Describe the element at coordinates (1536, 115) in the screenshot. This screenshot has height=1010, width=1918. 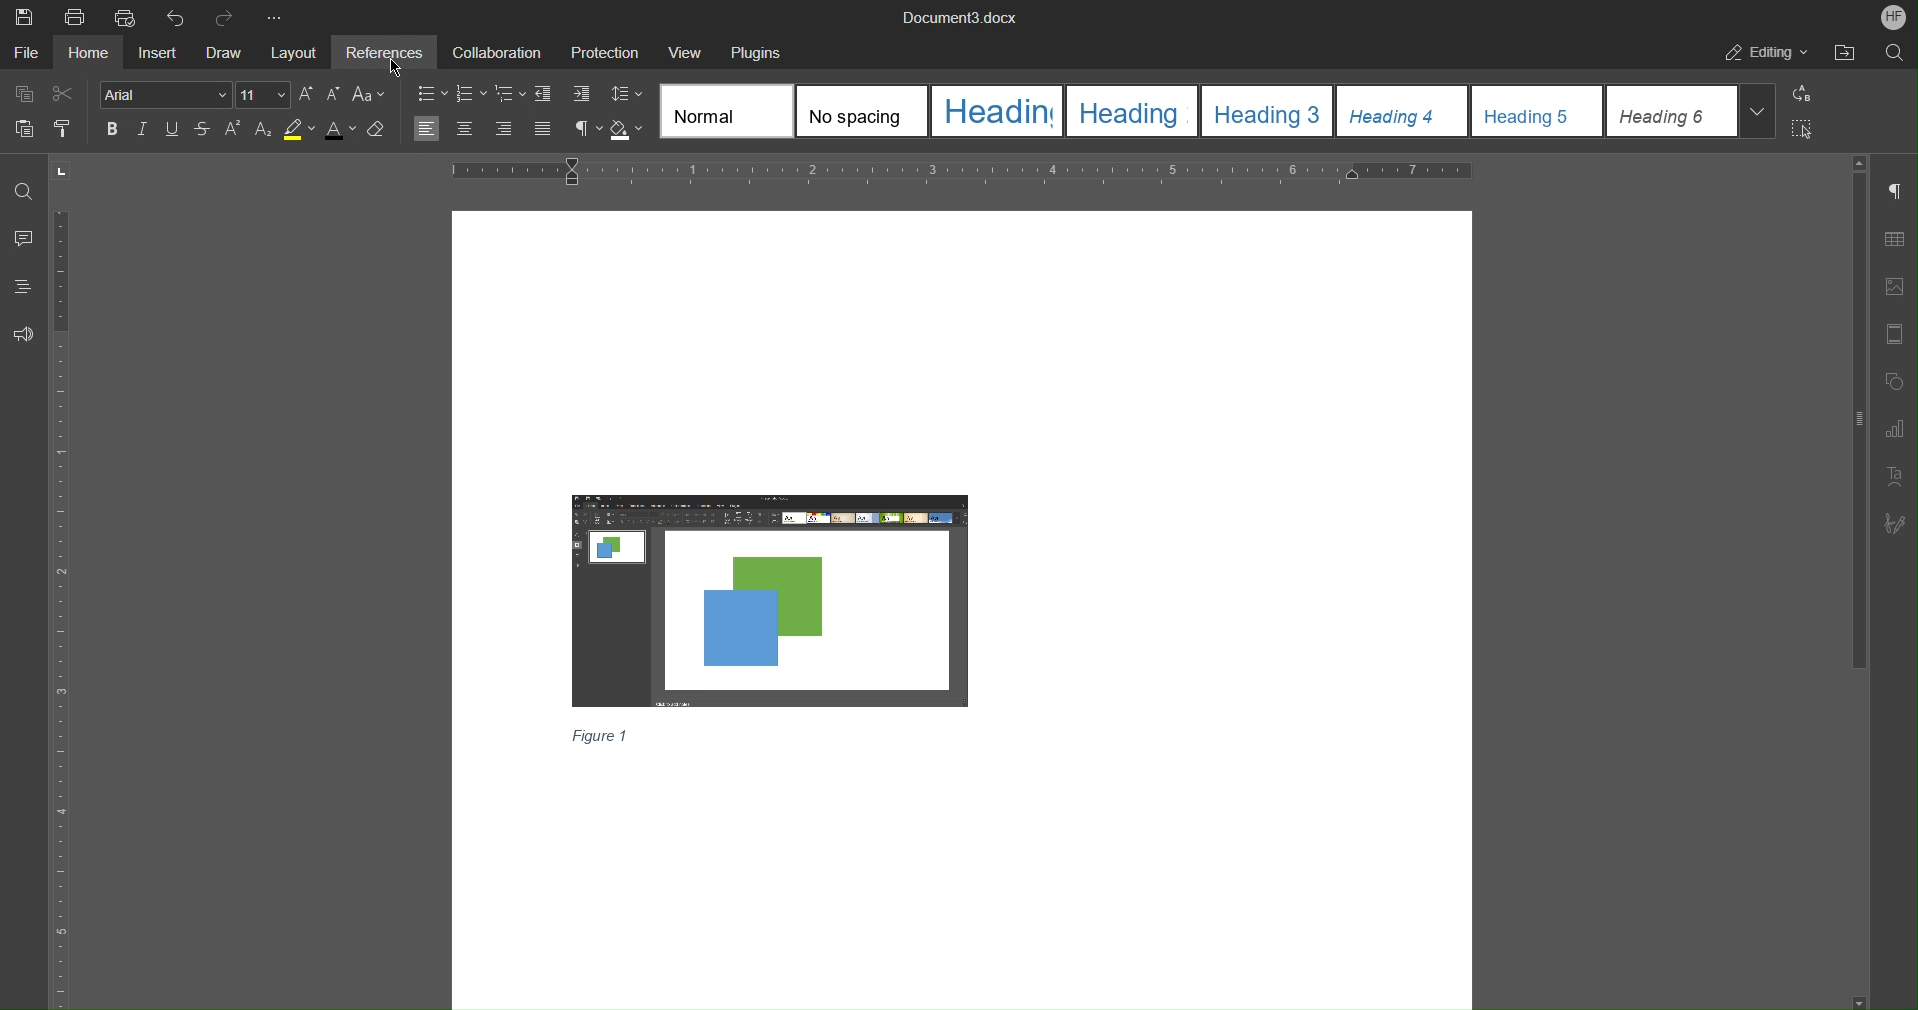
I see `Heading 5` at that location.